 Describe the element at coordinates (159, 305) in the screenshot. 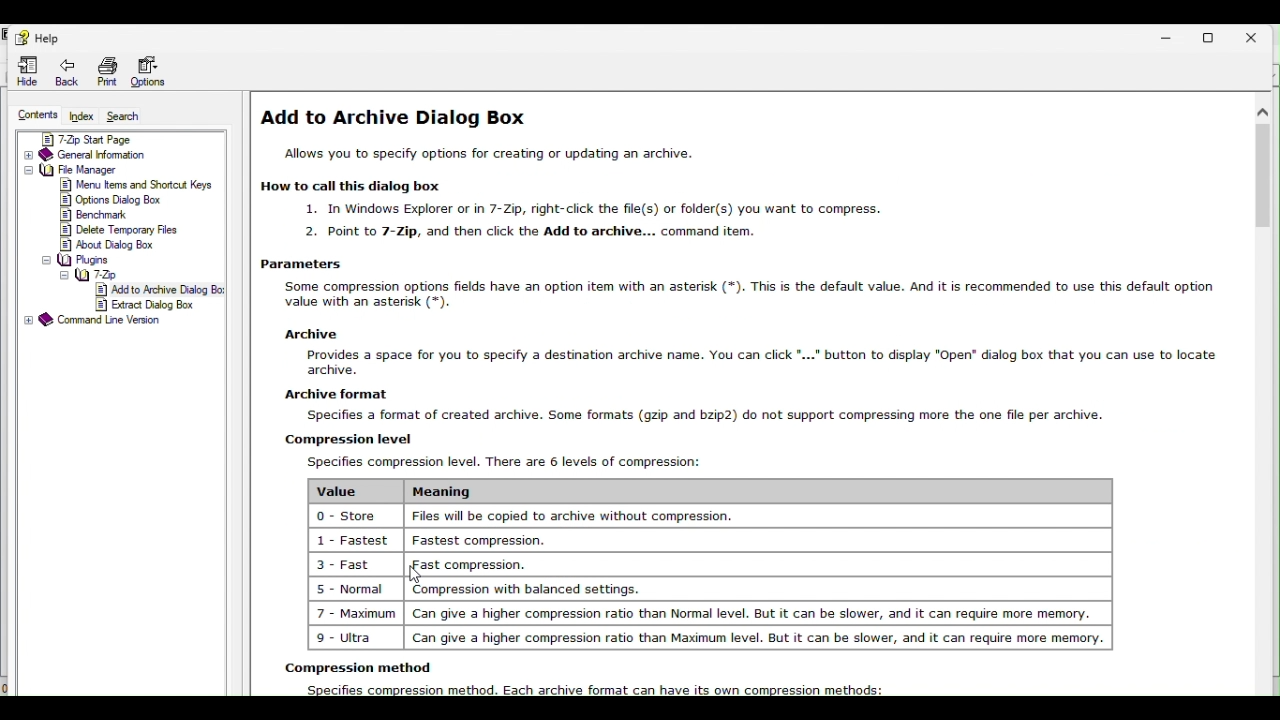

I see `extract dialog box` at that location.